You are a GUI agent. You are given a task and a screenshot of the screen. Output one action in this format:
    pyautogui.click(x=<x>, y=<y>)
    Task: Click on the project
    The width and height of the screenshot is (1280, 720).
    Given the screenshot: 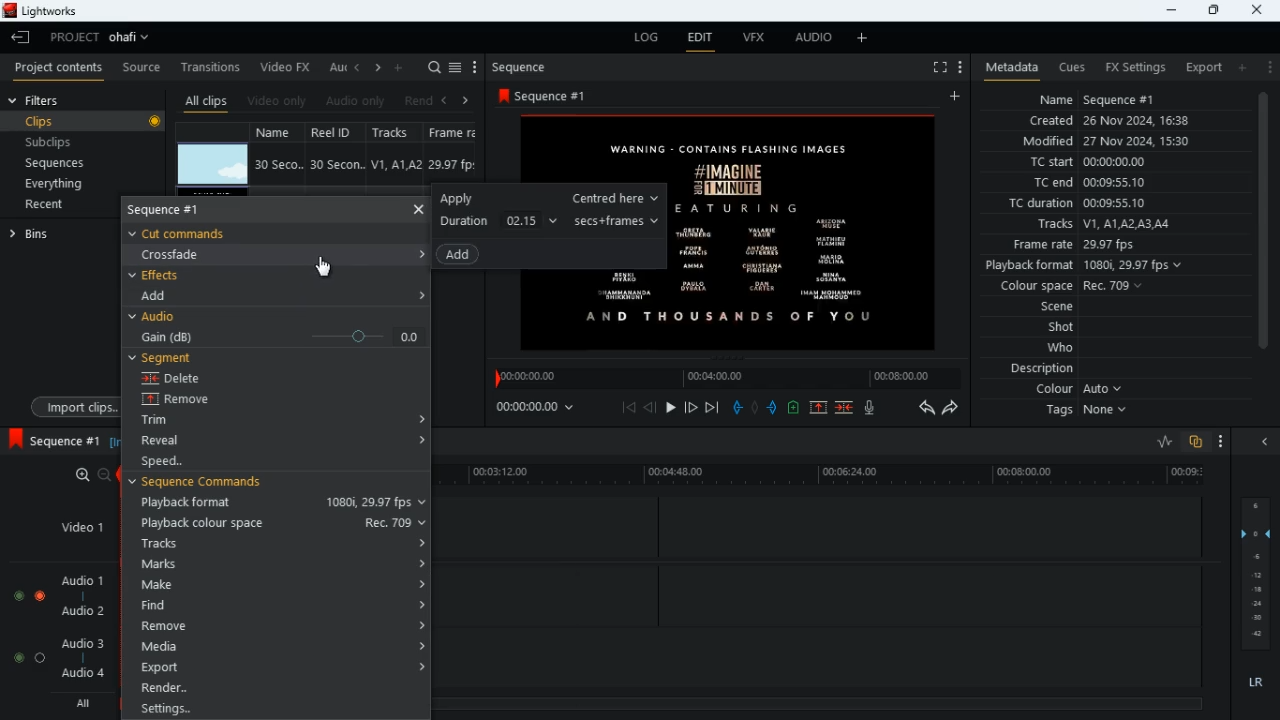 What is the action you would take?
    pyautogui.click(x=104, y=37)
    